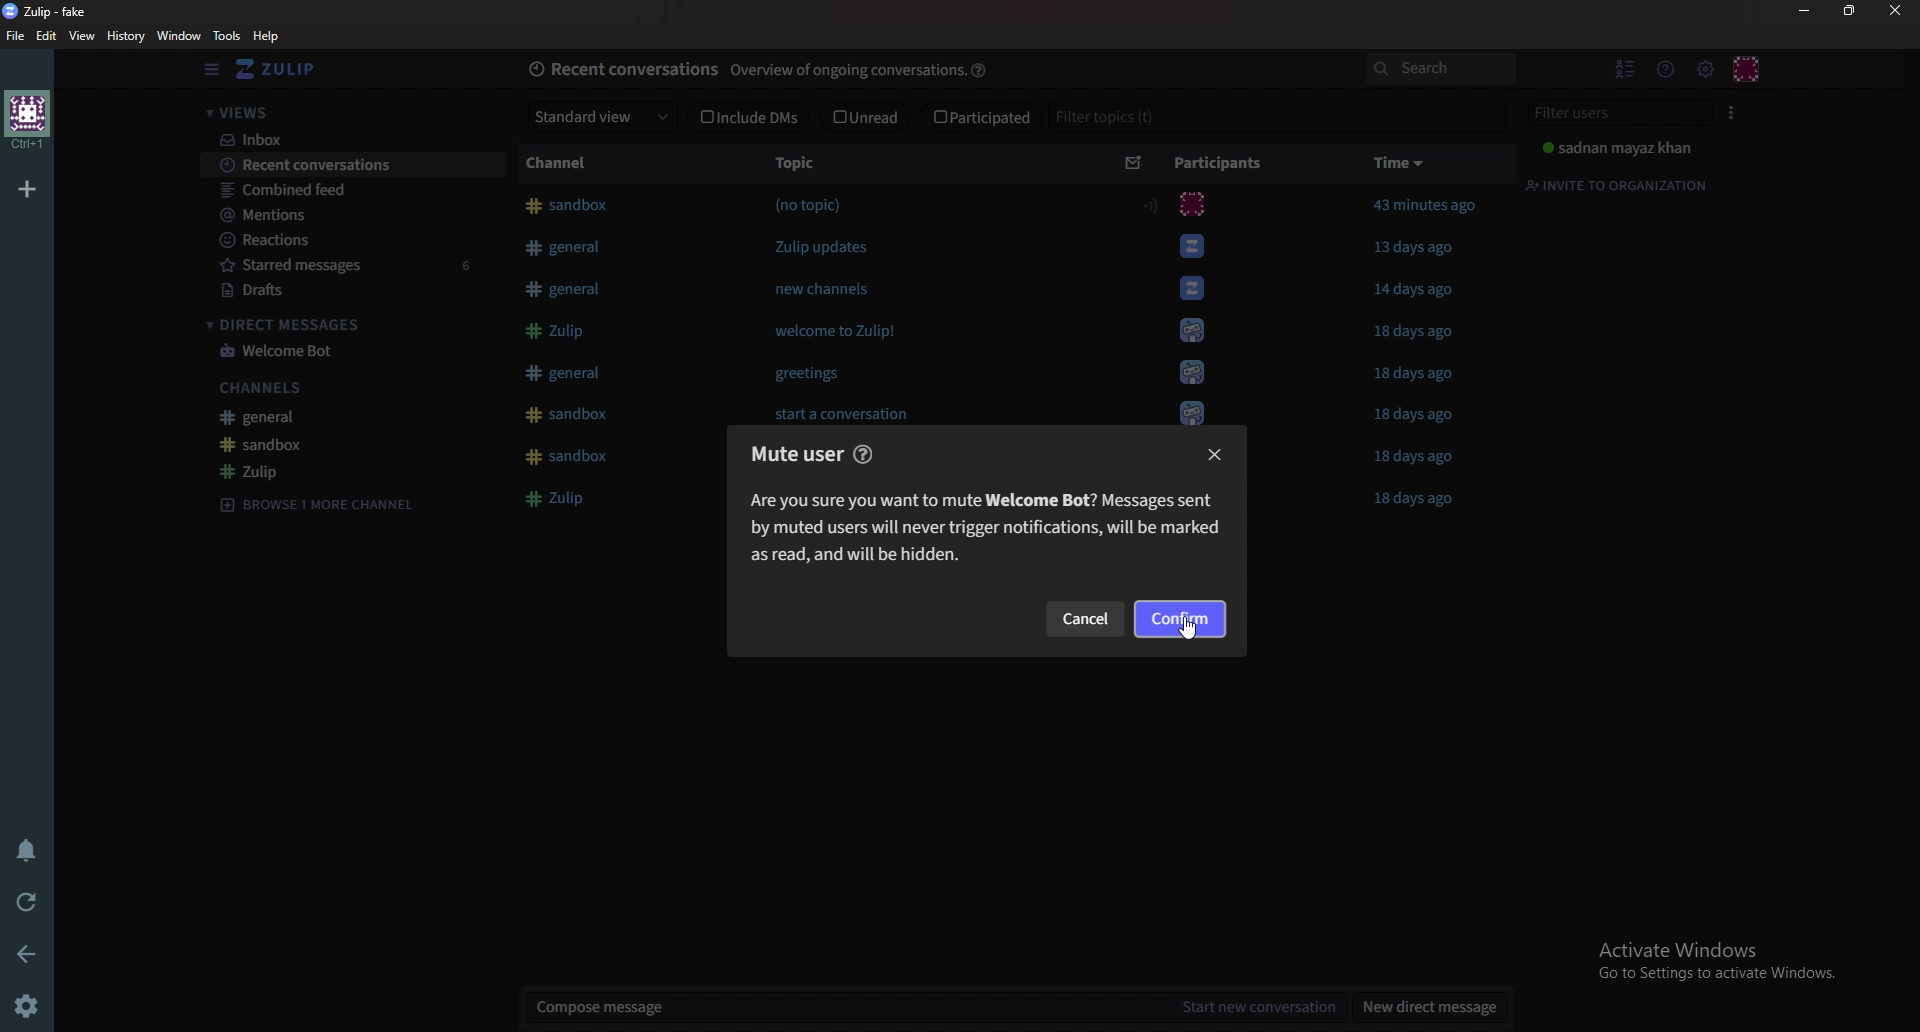  Describe the element at coordinates (824, 289) in the screenshot. I see `new channels` at that location.